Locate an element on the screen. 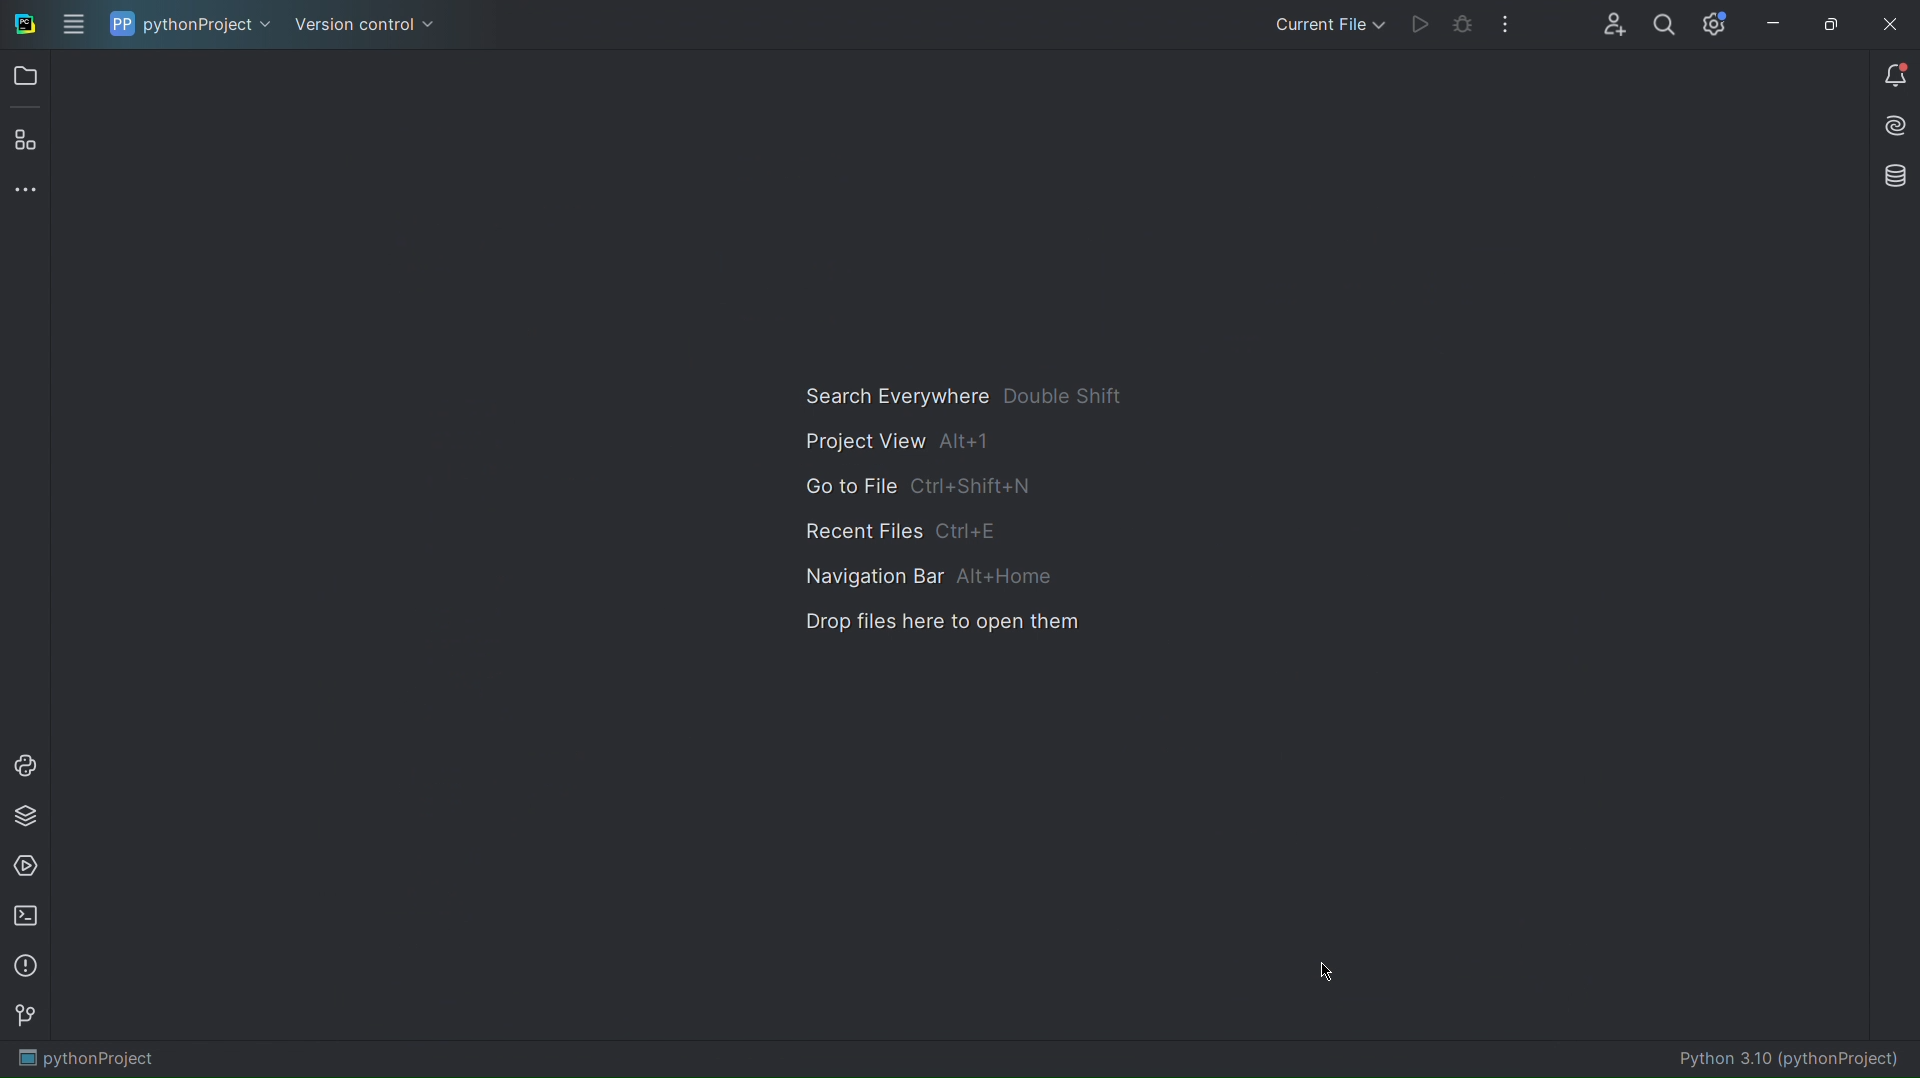 Image resolution: width=1920 pixels, height=1078 pixels. Open is located at coordinates (25, 79).